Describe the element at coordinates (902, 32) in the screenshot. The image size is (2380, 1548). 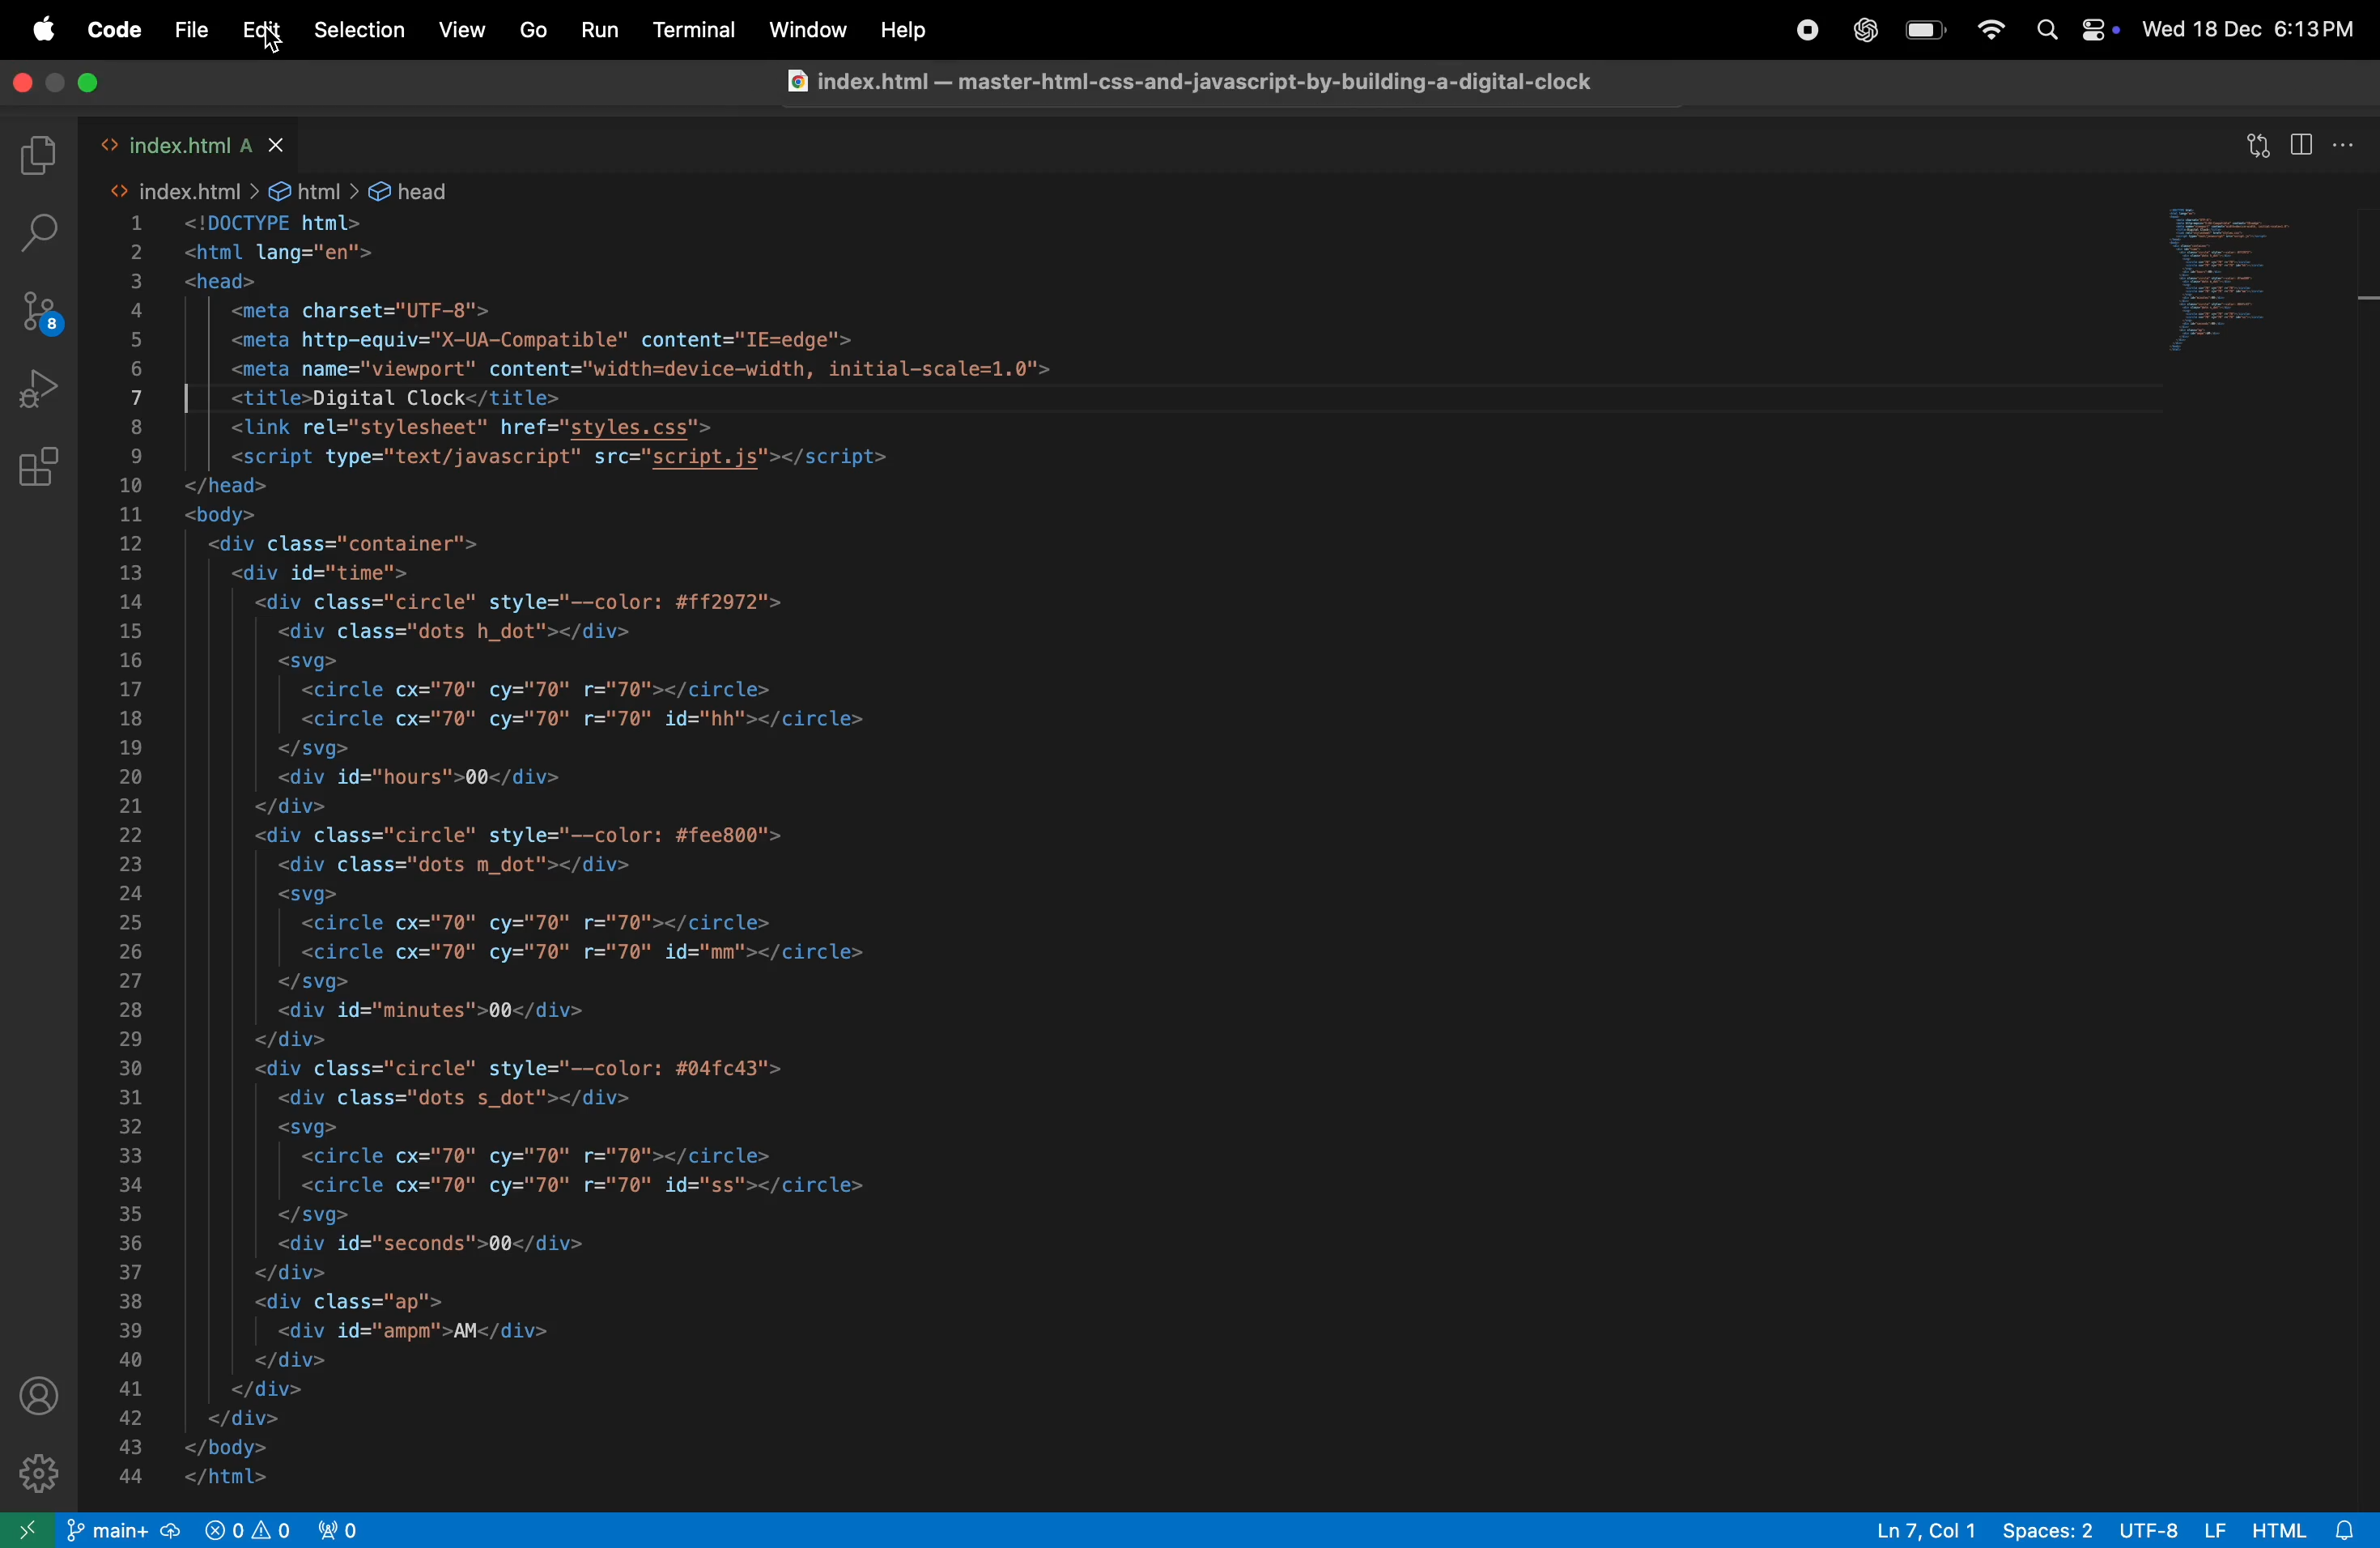
I see `help` at that location.